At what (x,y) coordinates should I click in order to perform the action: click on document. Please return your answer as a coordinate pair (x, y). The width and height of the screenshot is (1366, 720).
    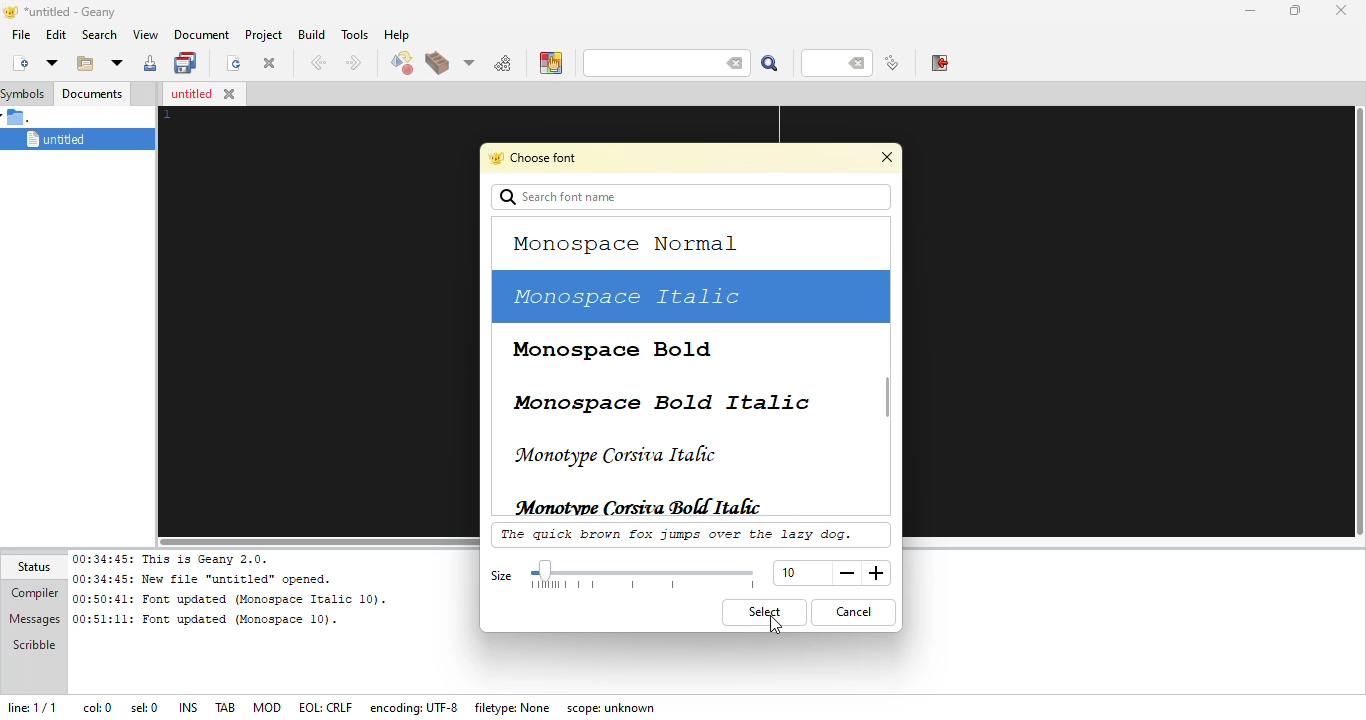
    Looking at the image, I should click on (199, 35).